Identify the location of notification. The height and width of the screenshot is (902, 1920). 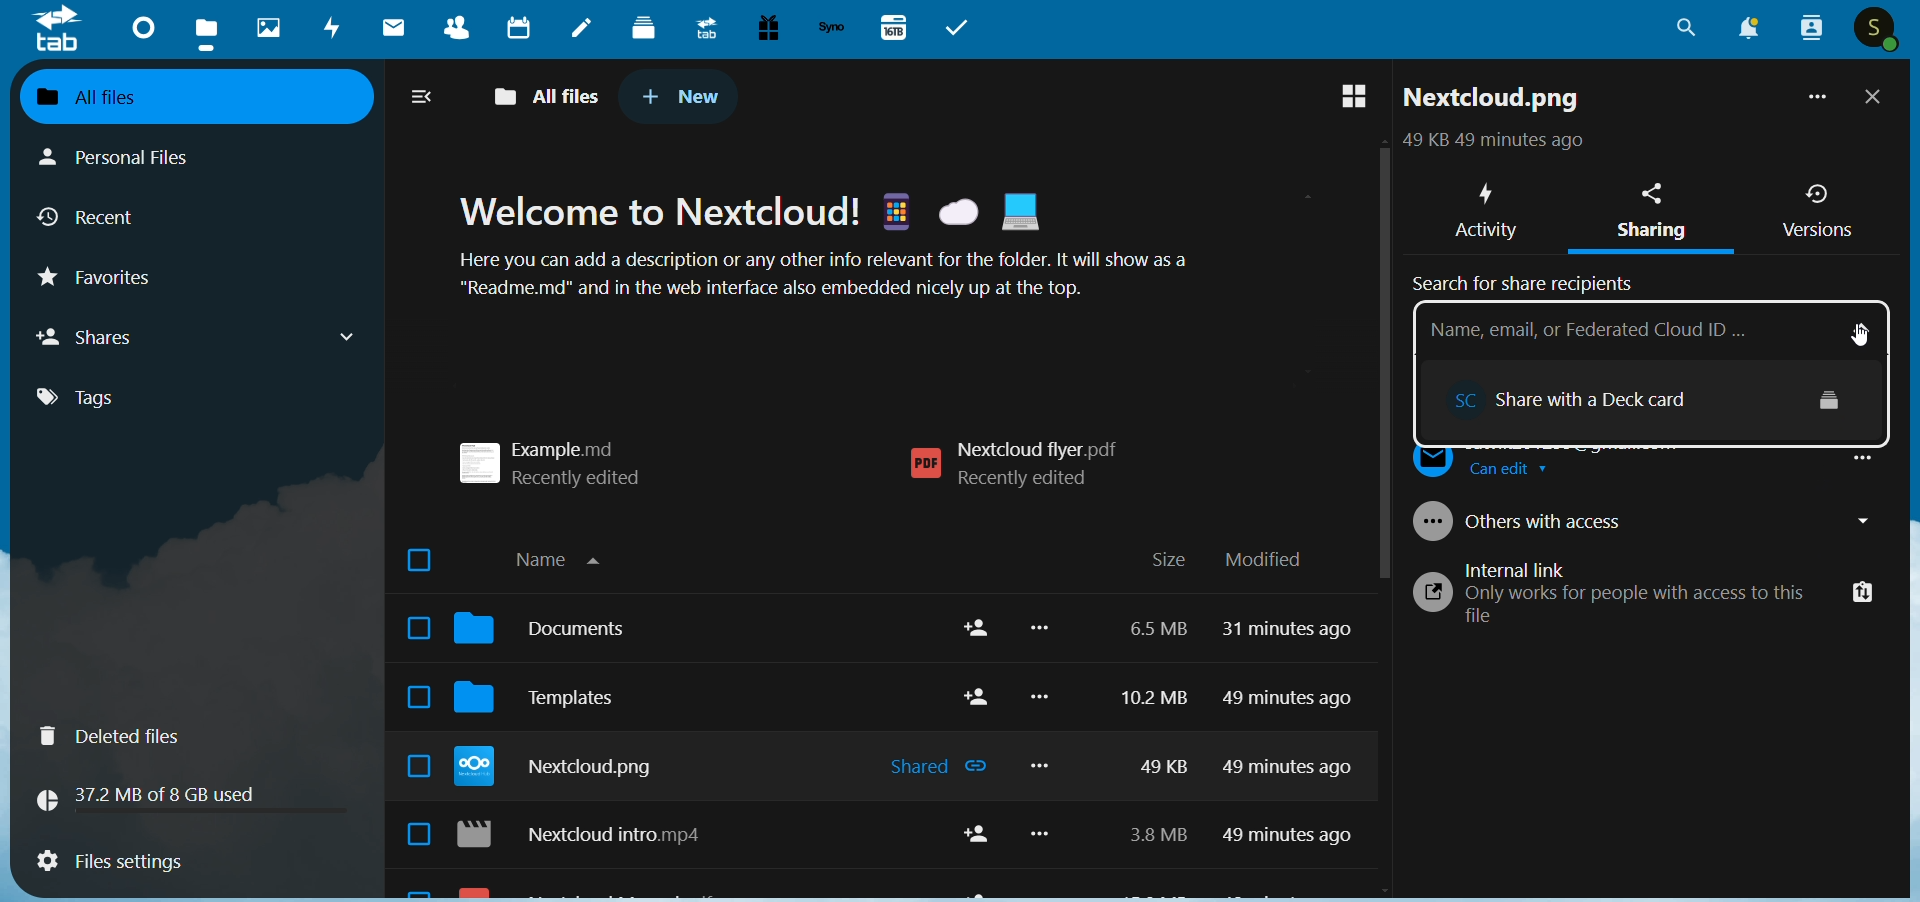
(1744, 30).